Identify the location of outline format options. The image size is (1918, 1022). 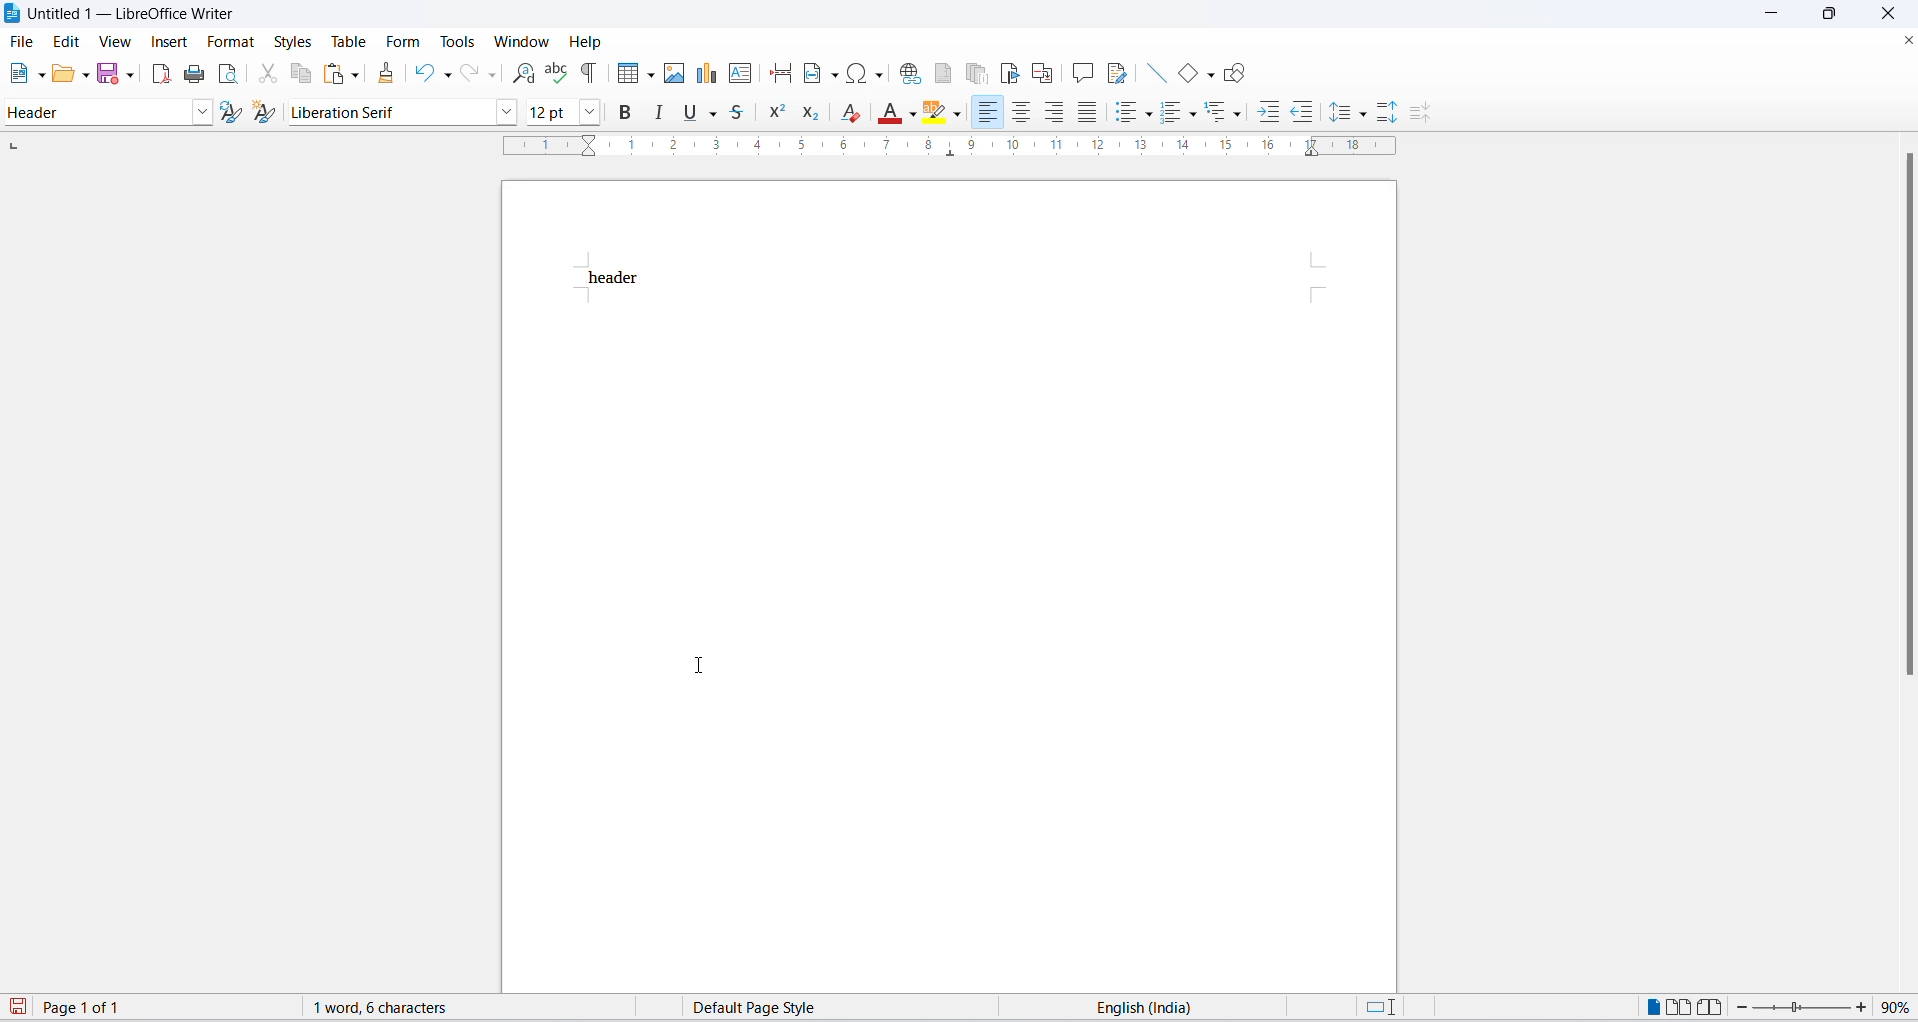
(1237, 115).